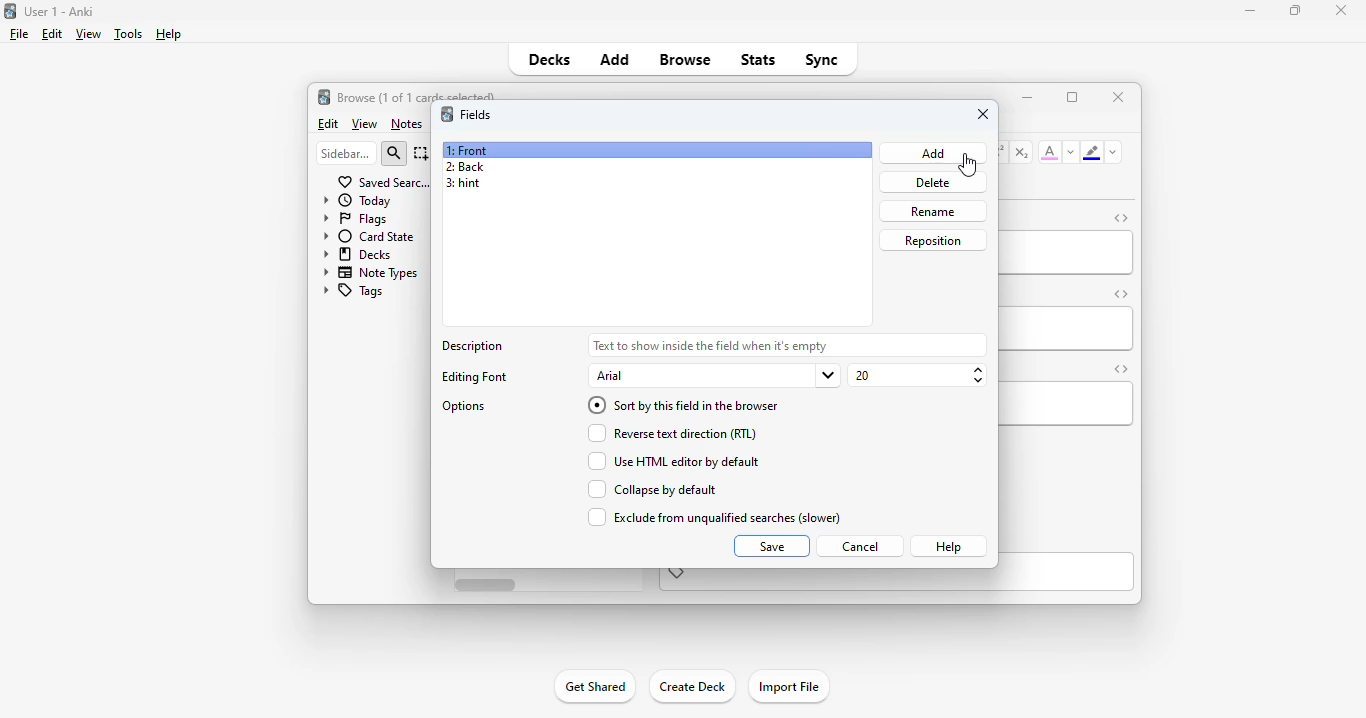 This screenshot has height=718, width=1366. Describe the element at coordinates (346, 153) in the screenshot. I see `sidebar filter` at that location.